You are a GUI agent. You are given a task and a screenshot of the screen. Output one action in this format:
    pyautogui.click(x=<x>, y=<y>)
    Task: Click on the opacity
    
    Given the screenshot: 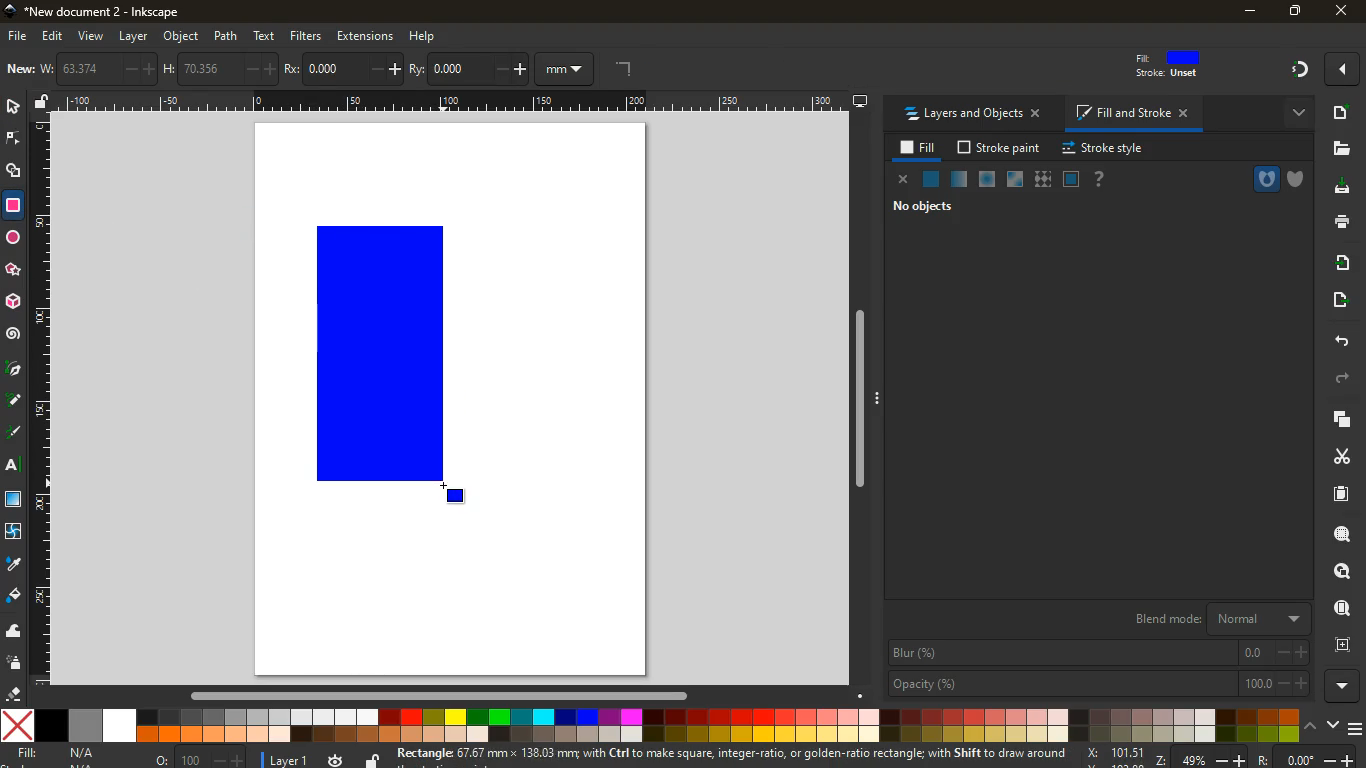 What is the action you would take?
    pyautogui.click(x=1098, y=684)
    